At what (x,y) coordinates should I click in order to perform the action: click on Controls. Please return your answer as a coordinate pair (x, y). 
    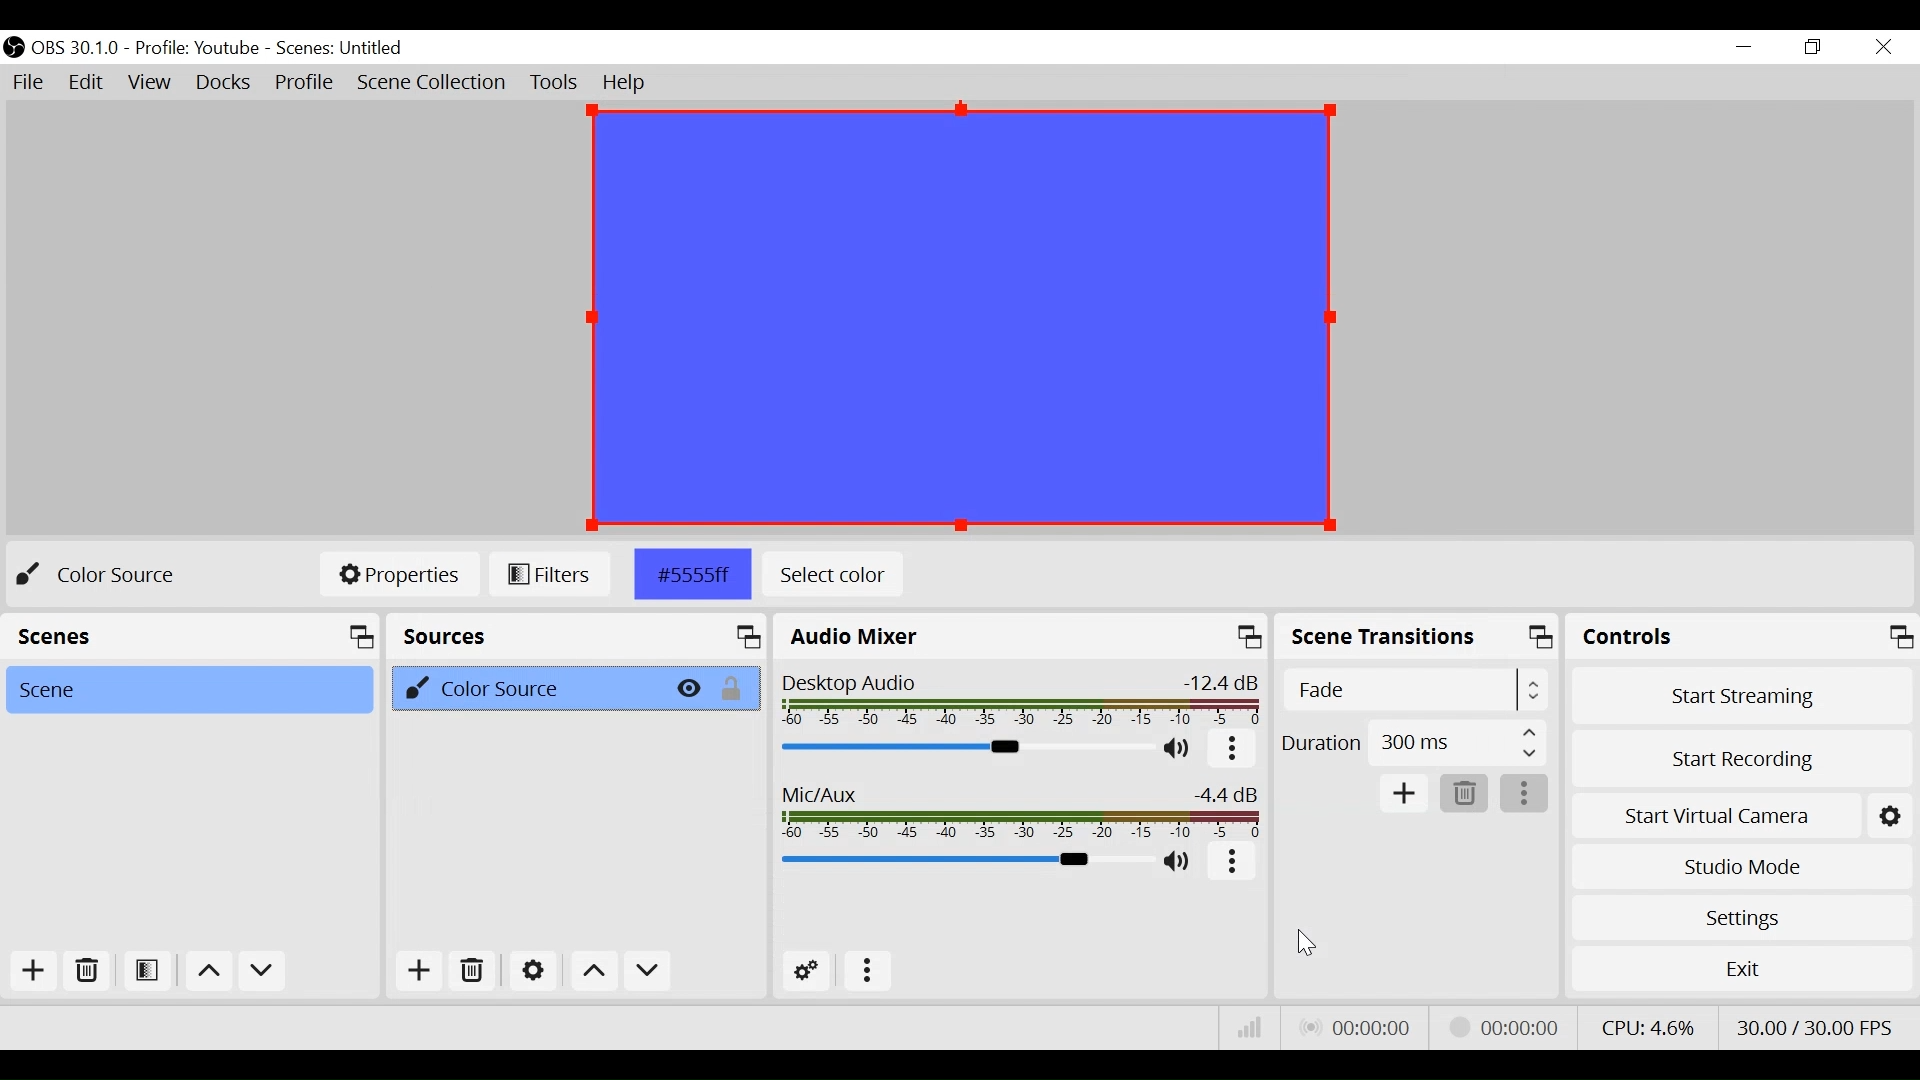
    Looking at the image, I should click on (1743, 640).